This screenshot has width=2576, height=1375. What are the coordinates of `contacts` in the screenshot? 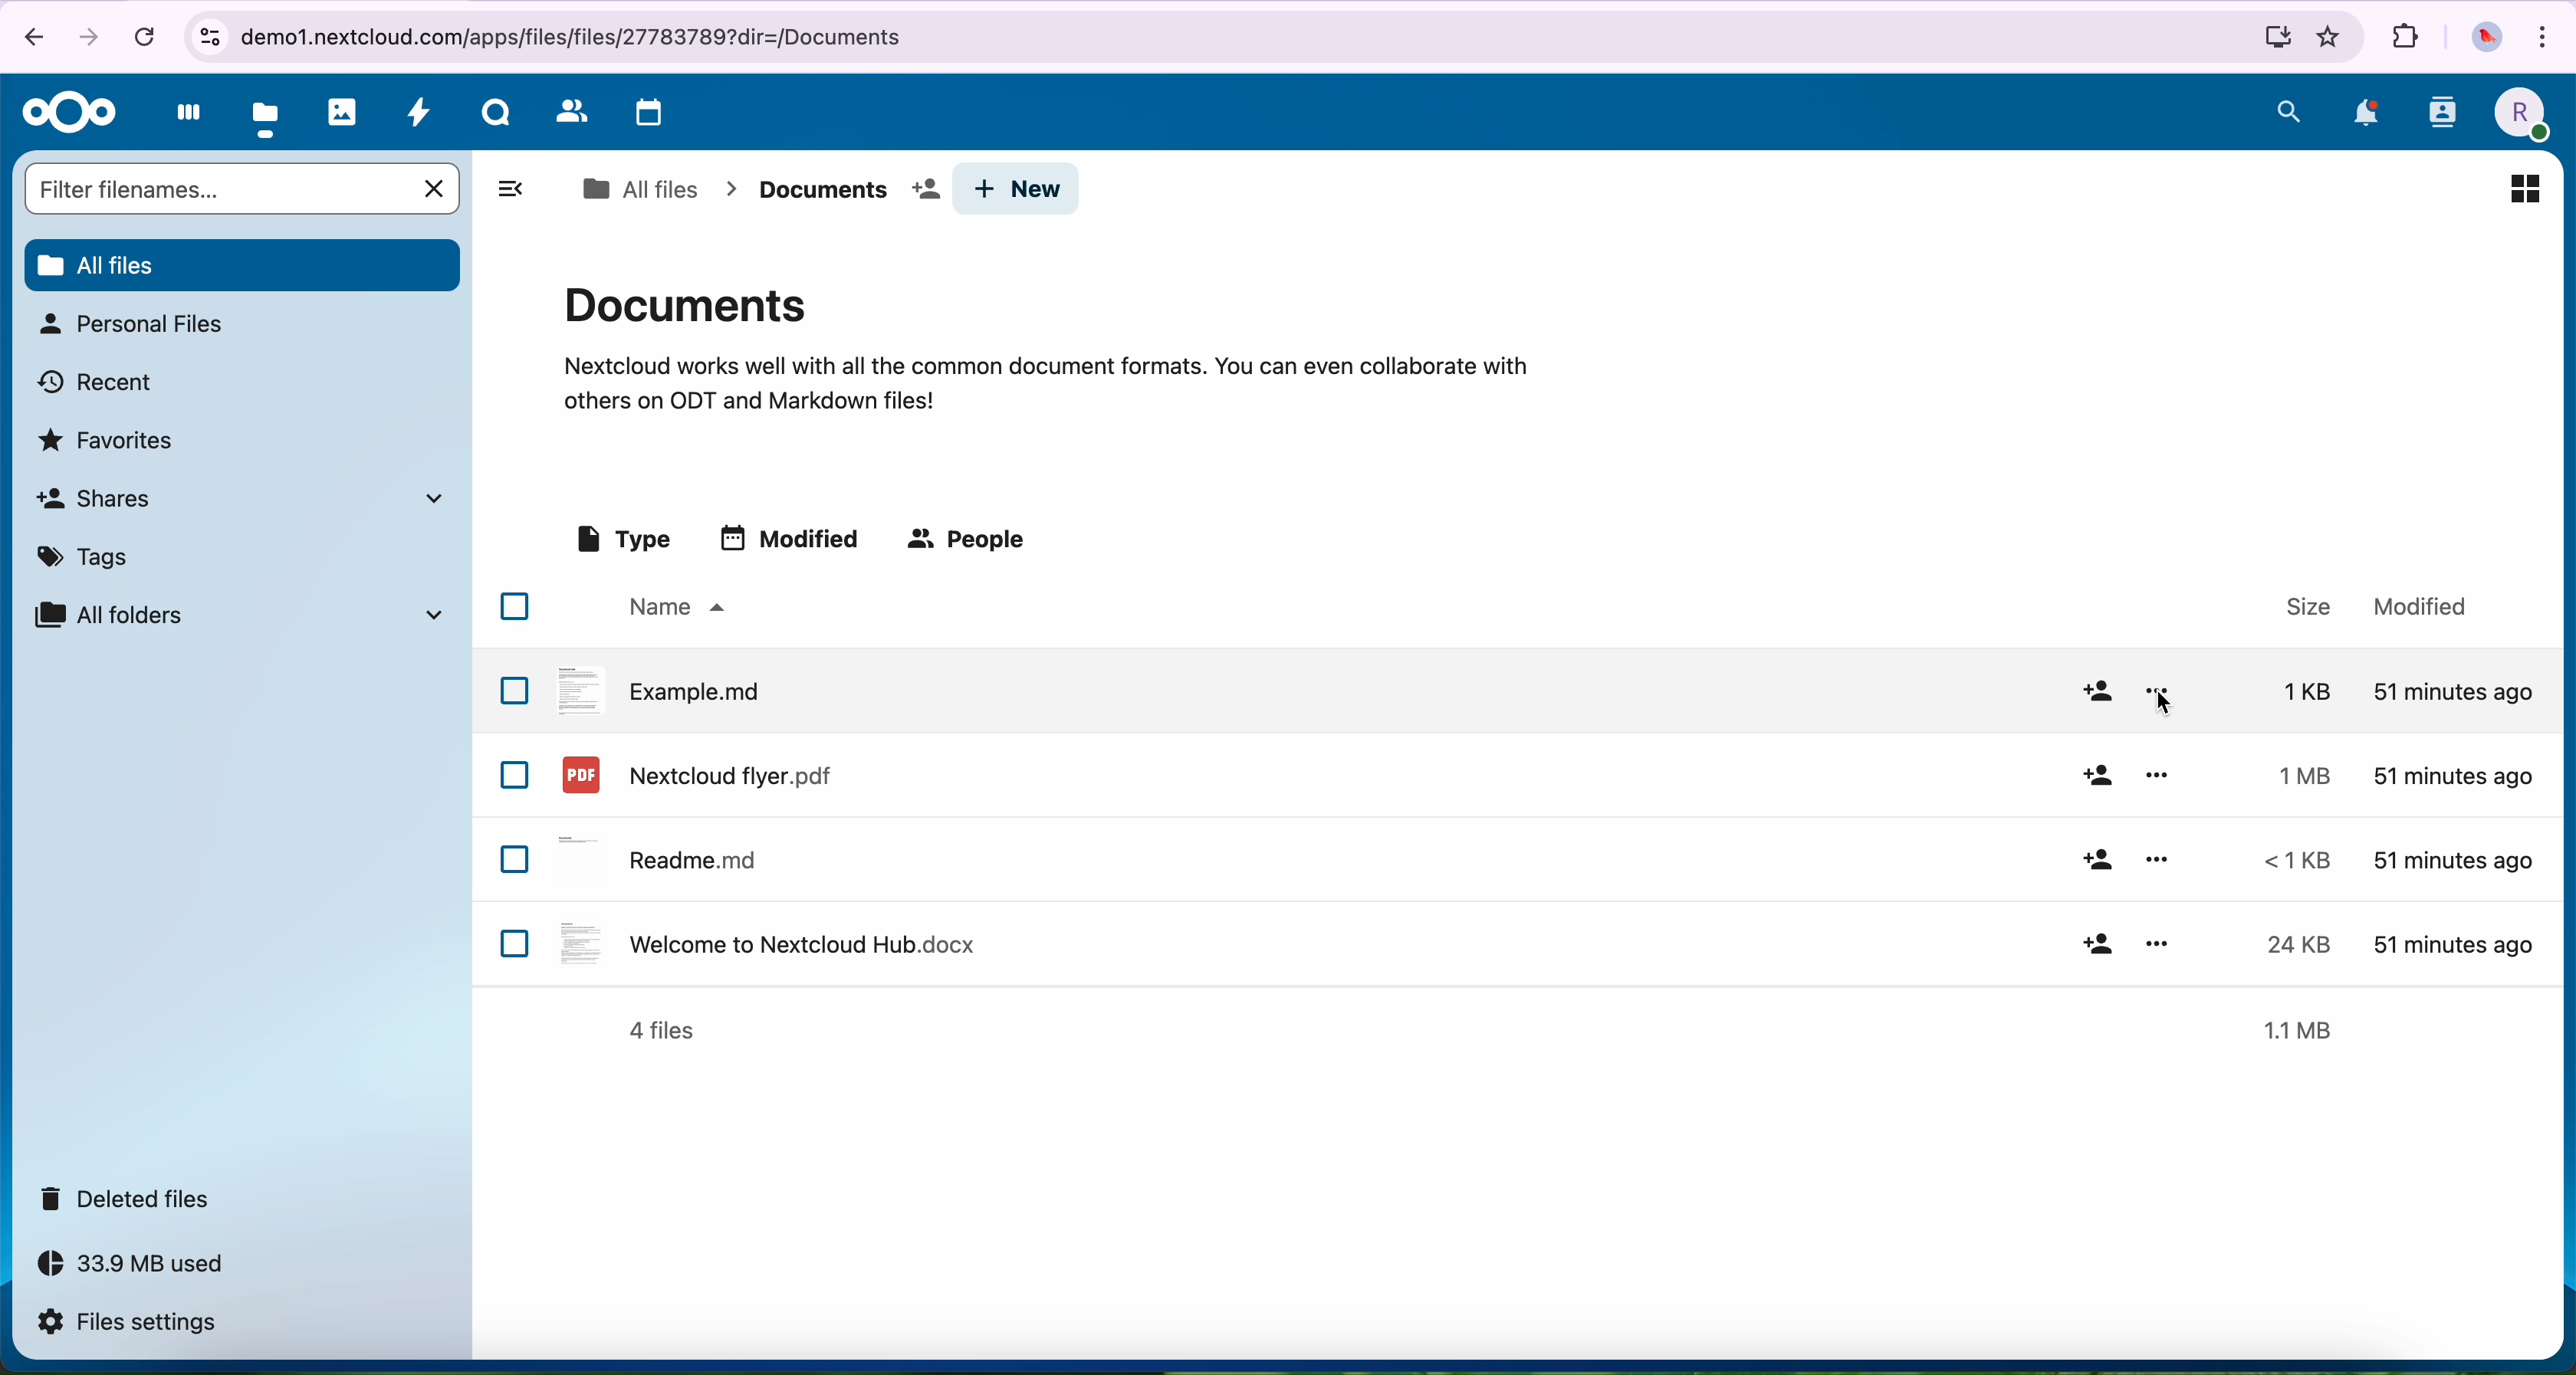 It's located at (2441, 119).